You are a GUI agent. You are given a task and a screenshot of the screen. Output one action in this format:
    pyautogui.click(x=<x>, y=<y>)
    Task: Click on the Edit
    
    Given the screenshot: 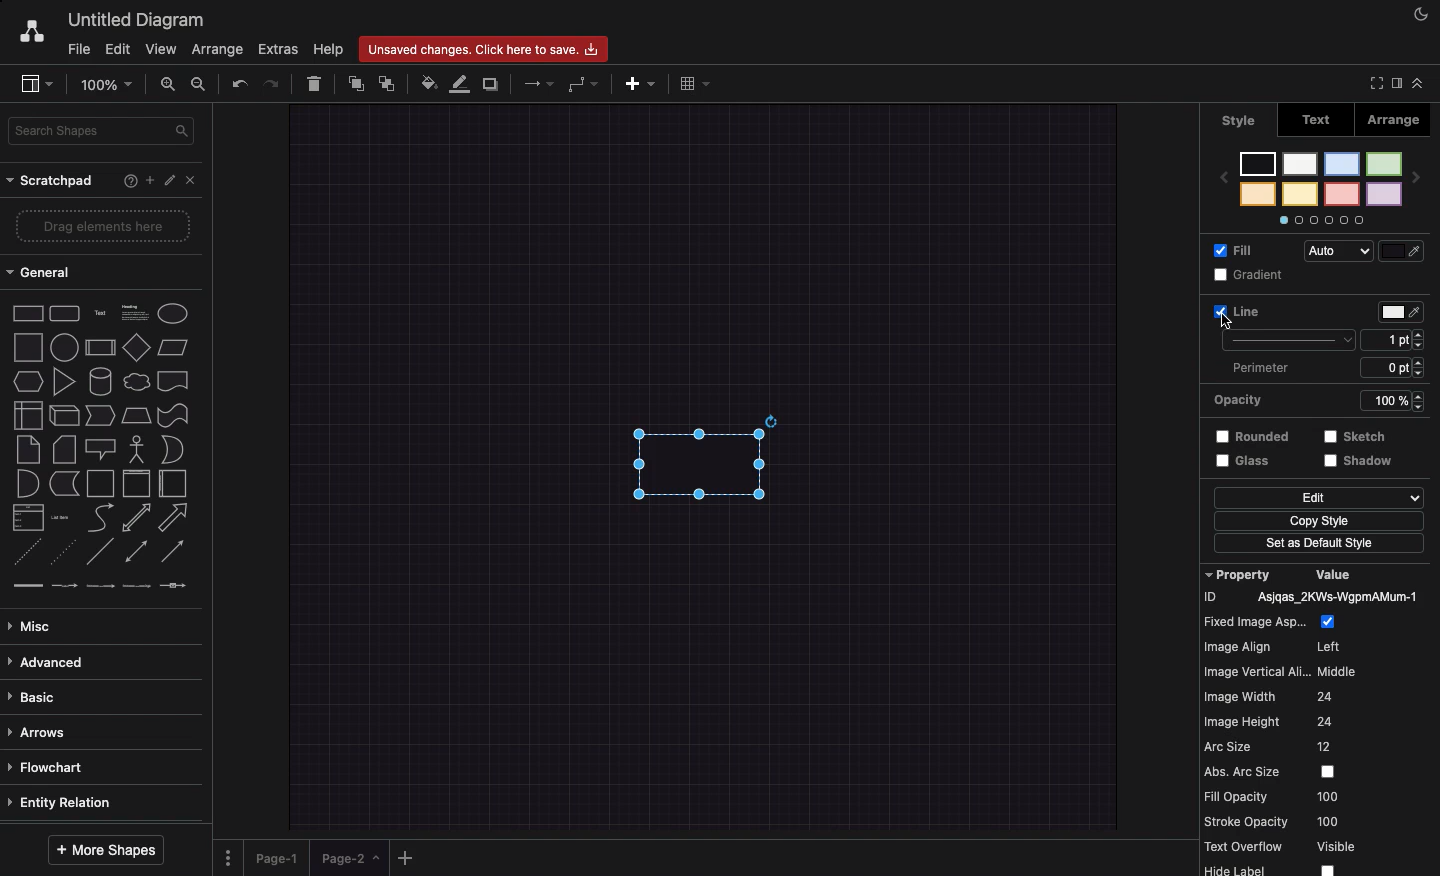 What is the action you would take?
    pyautogui.click(x=117, y=48)
    